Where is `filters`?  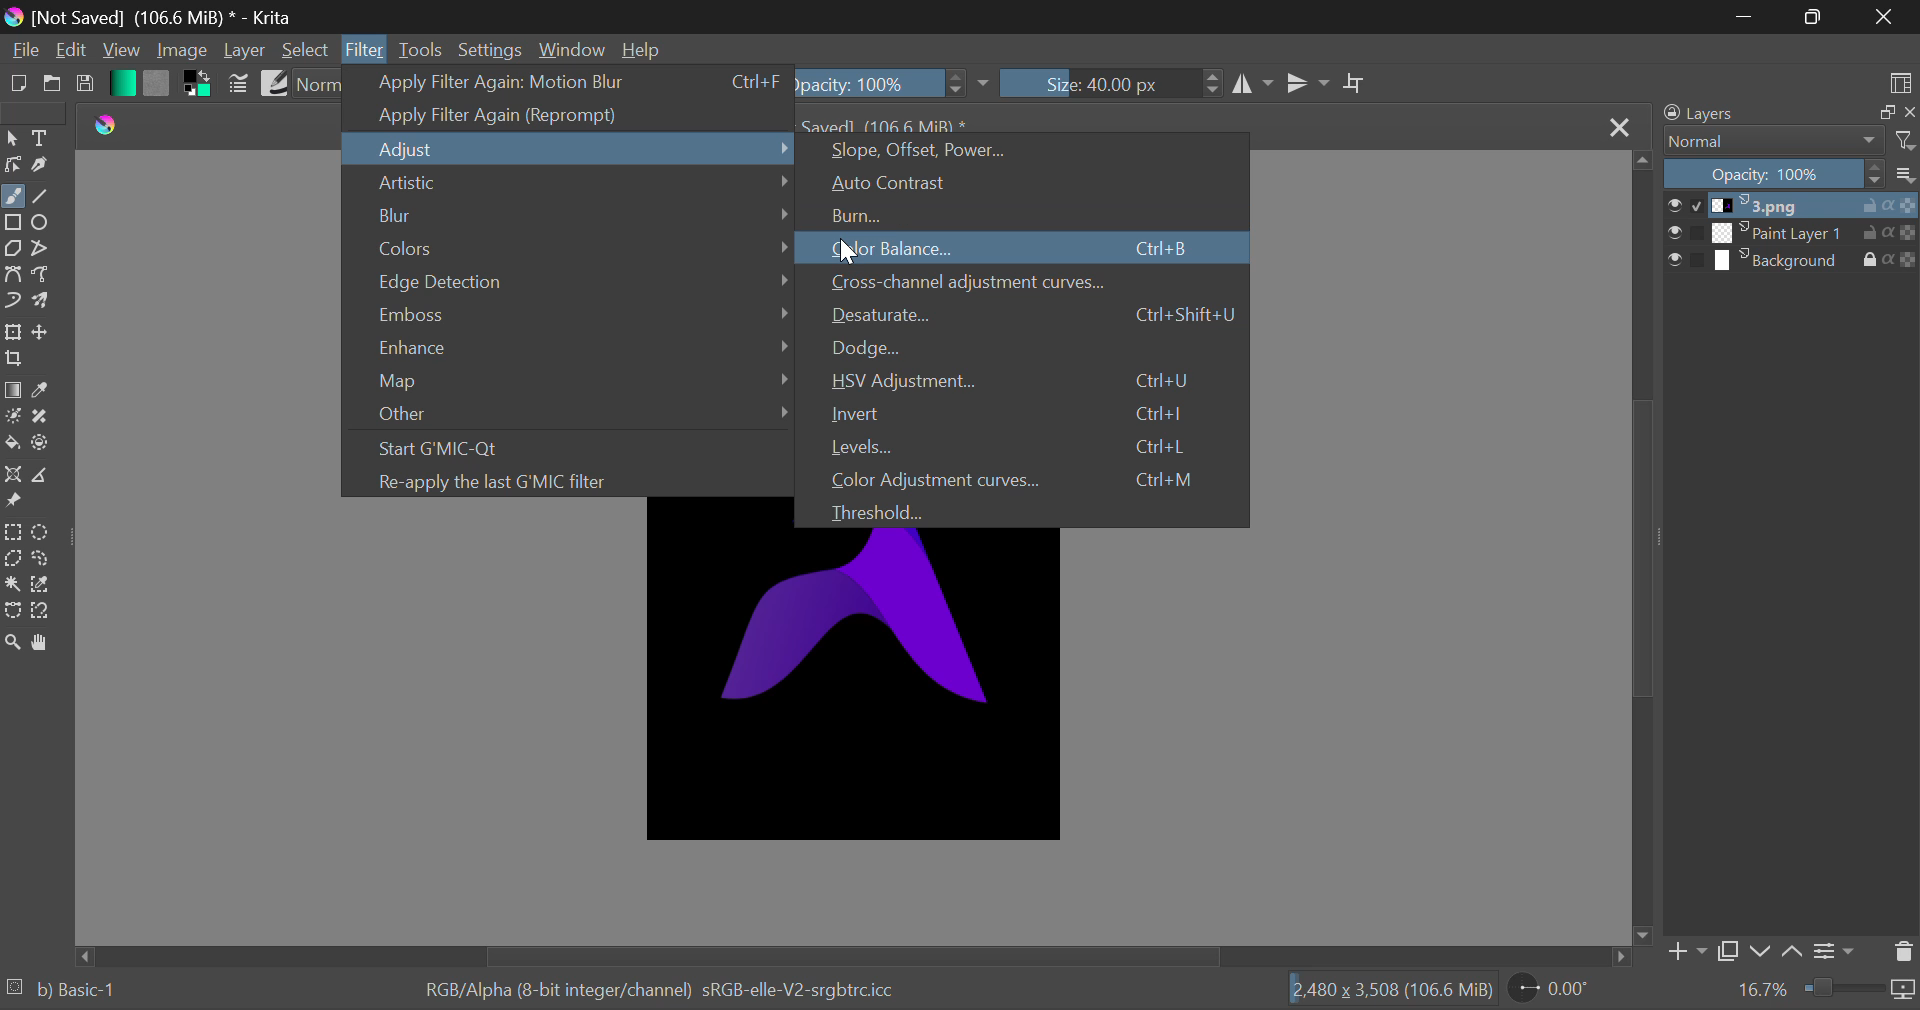
filters is located at coordinates (1902, 141).